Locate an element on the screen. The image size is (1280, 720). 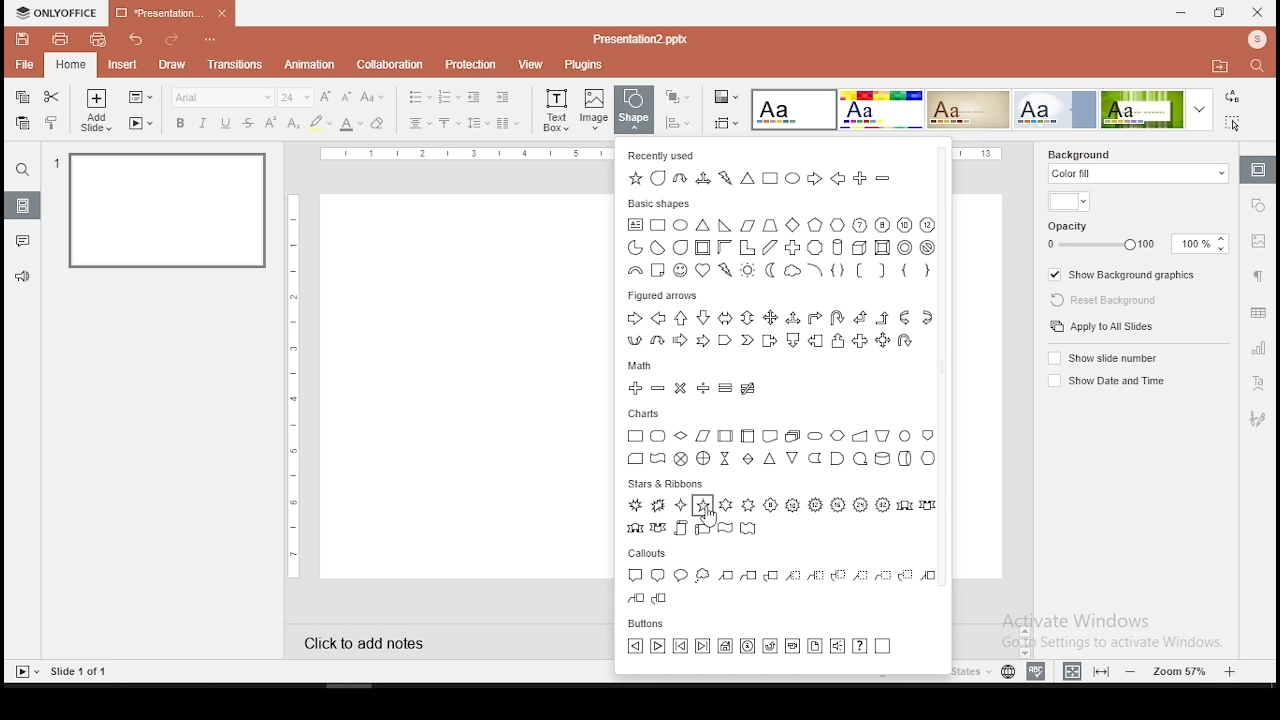
undo is located at coordinates (138, 39).